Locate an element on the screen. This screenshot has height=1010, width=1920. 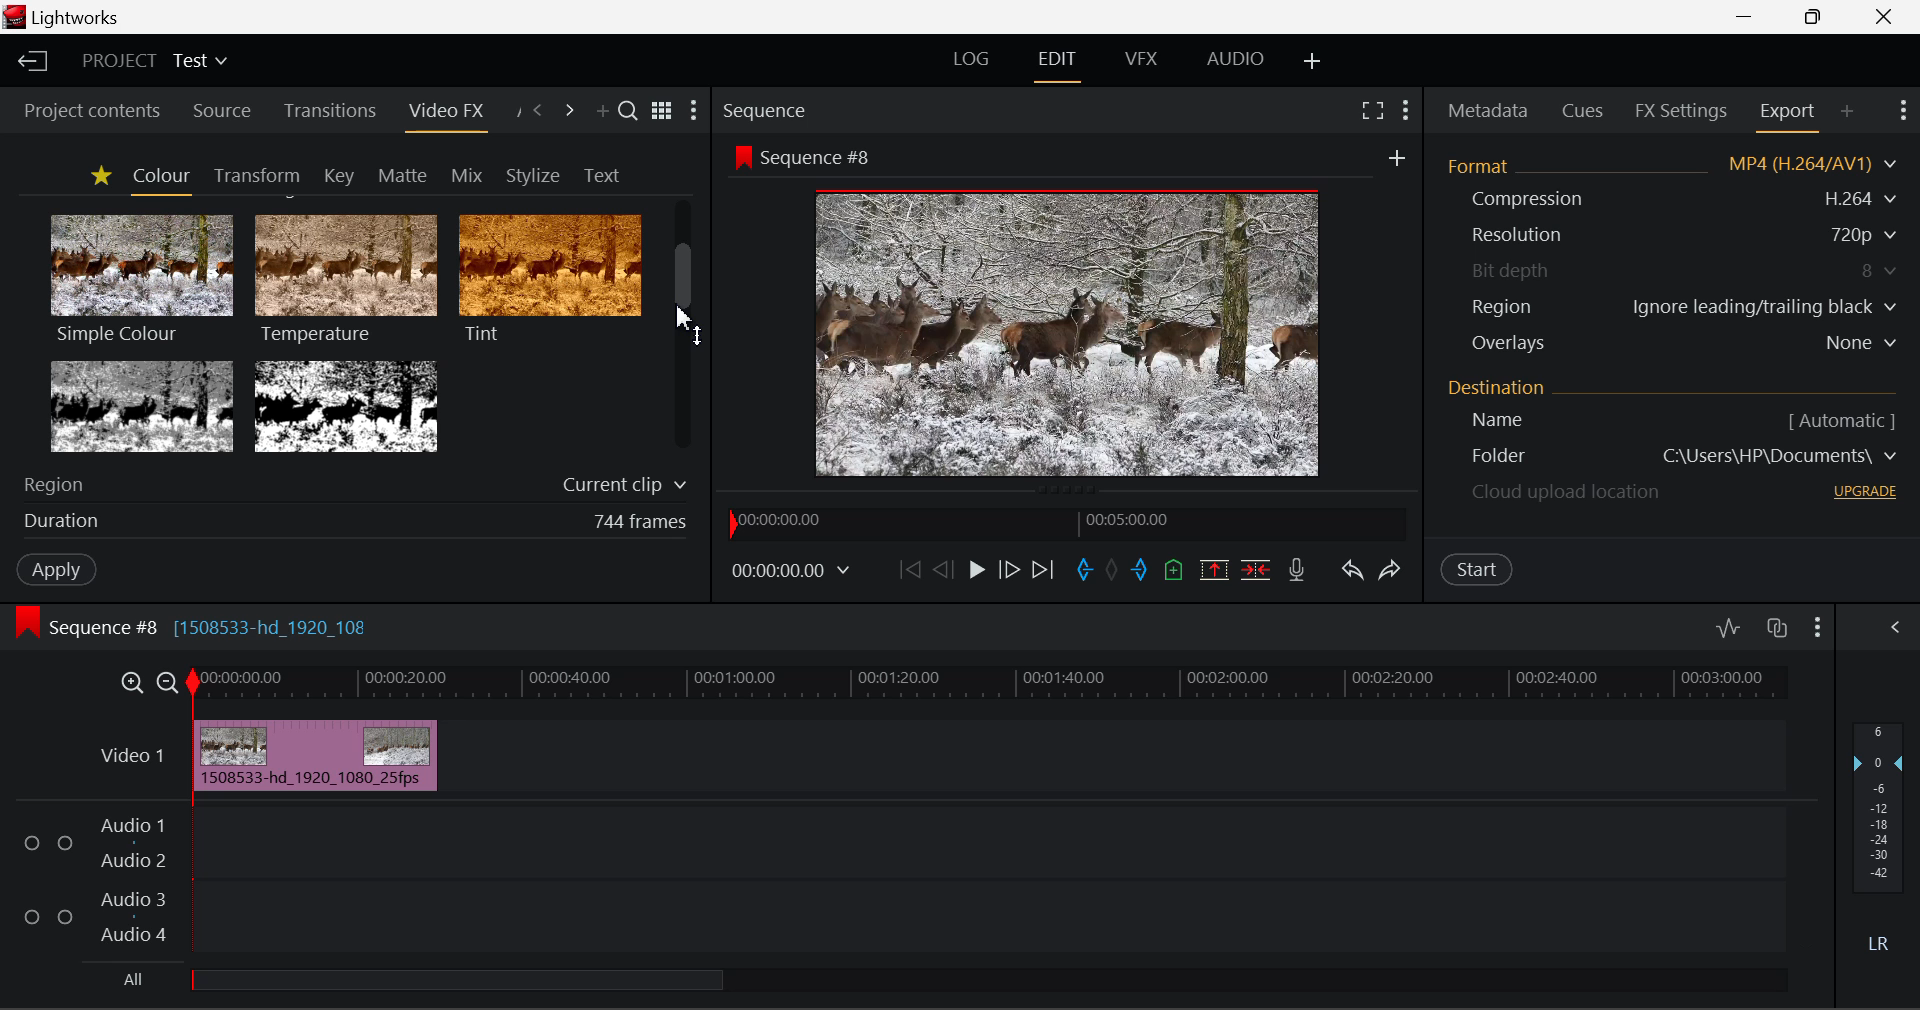
Add Panel is located at coordinates (600, 110).